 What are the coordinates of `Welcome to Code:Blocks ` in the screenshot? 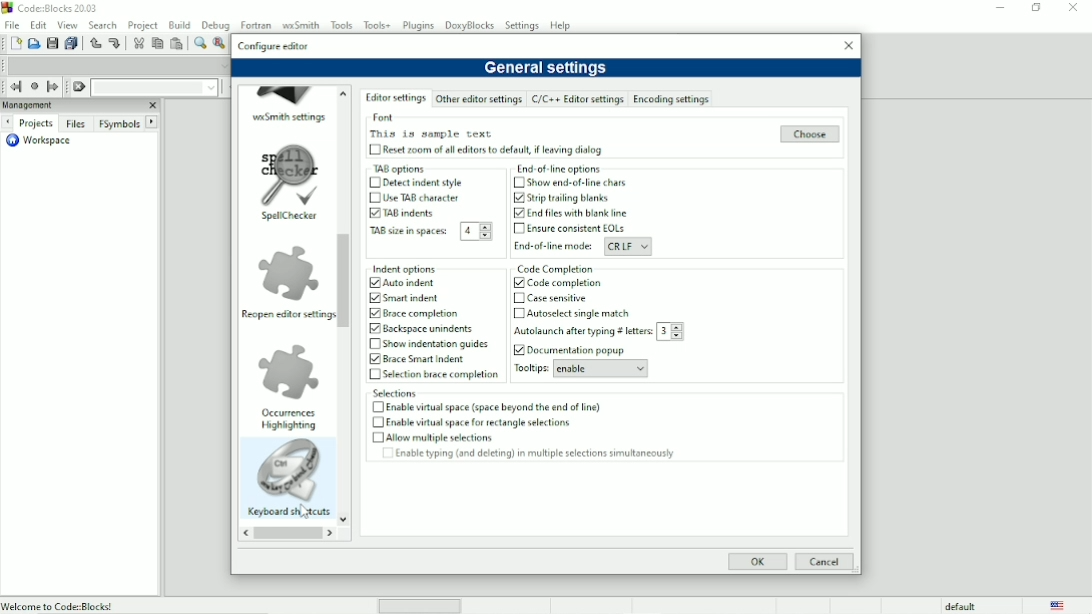 It's located at (59, 605).